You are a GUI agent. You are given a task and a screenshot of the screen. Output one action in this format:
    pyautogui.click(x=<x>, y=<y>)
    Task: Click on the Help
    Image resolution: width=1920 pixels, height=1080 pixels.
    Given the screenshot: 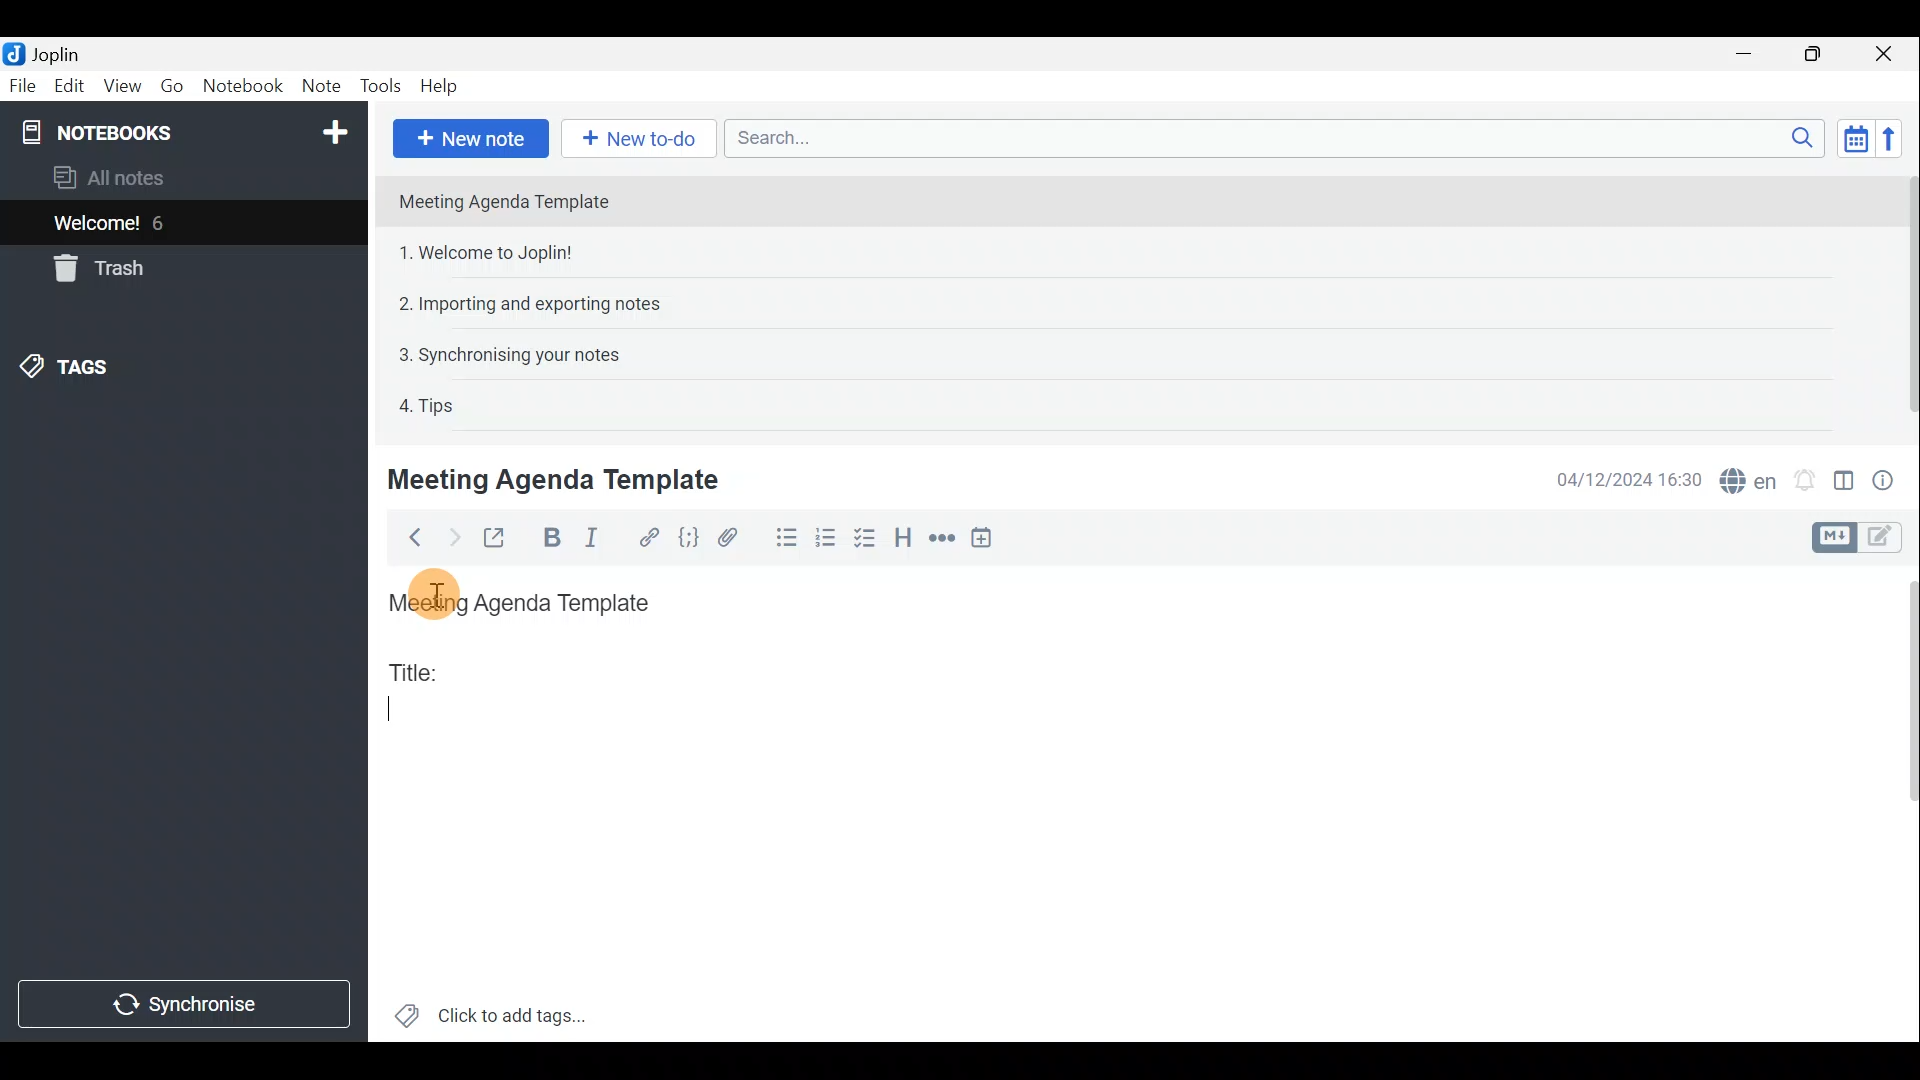 What is the action you would take?
    pyautogui.click(x=443, y=86)
    